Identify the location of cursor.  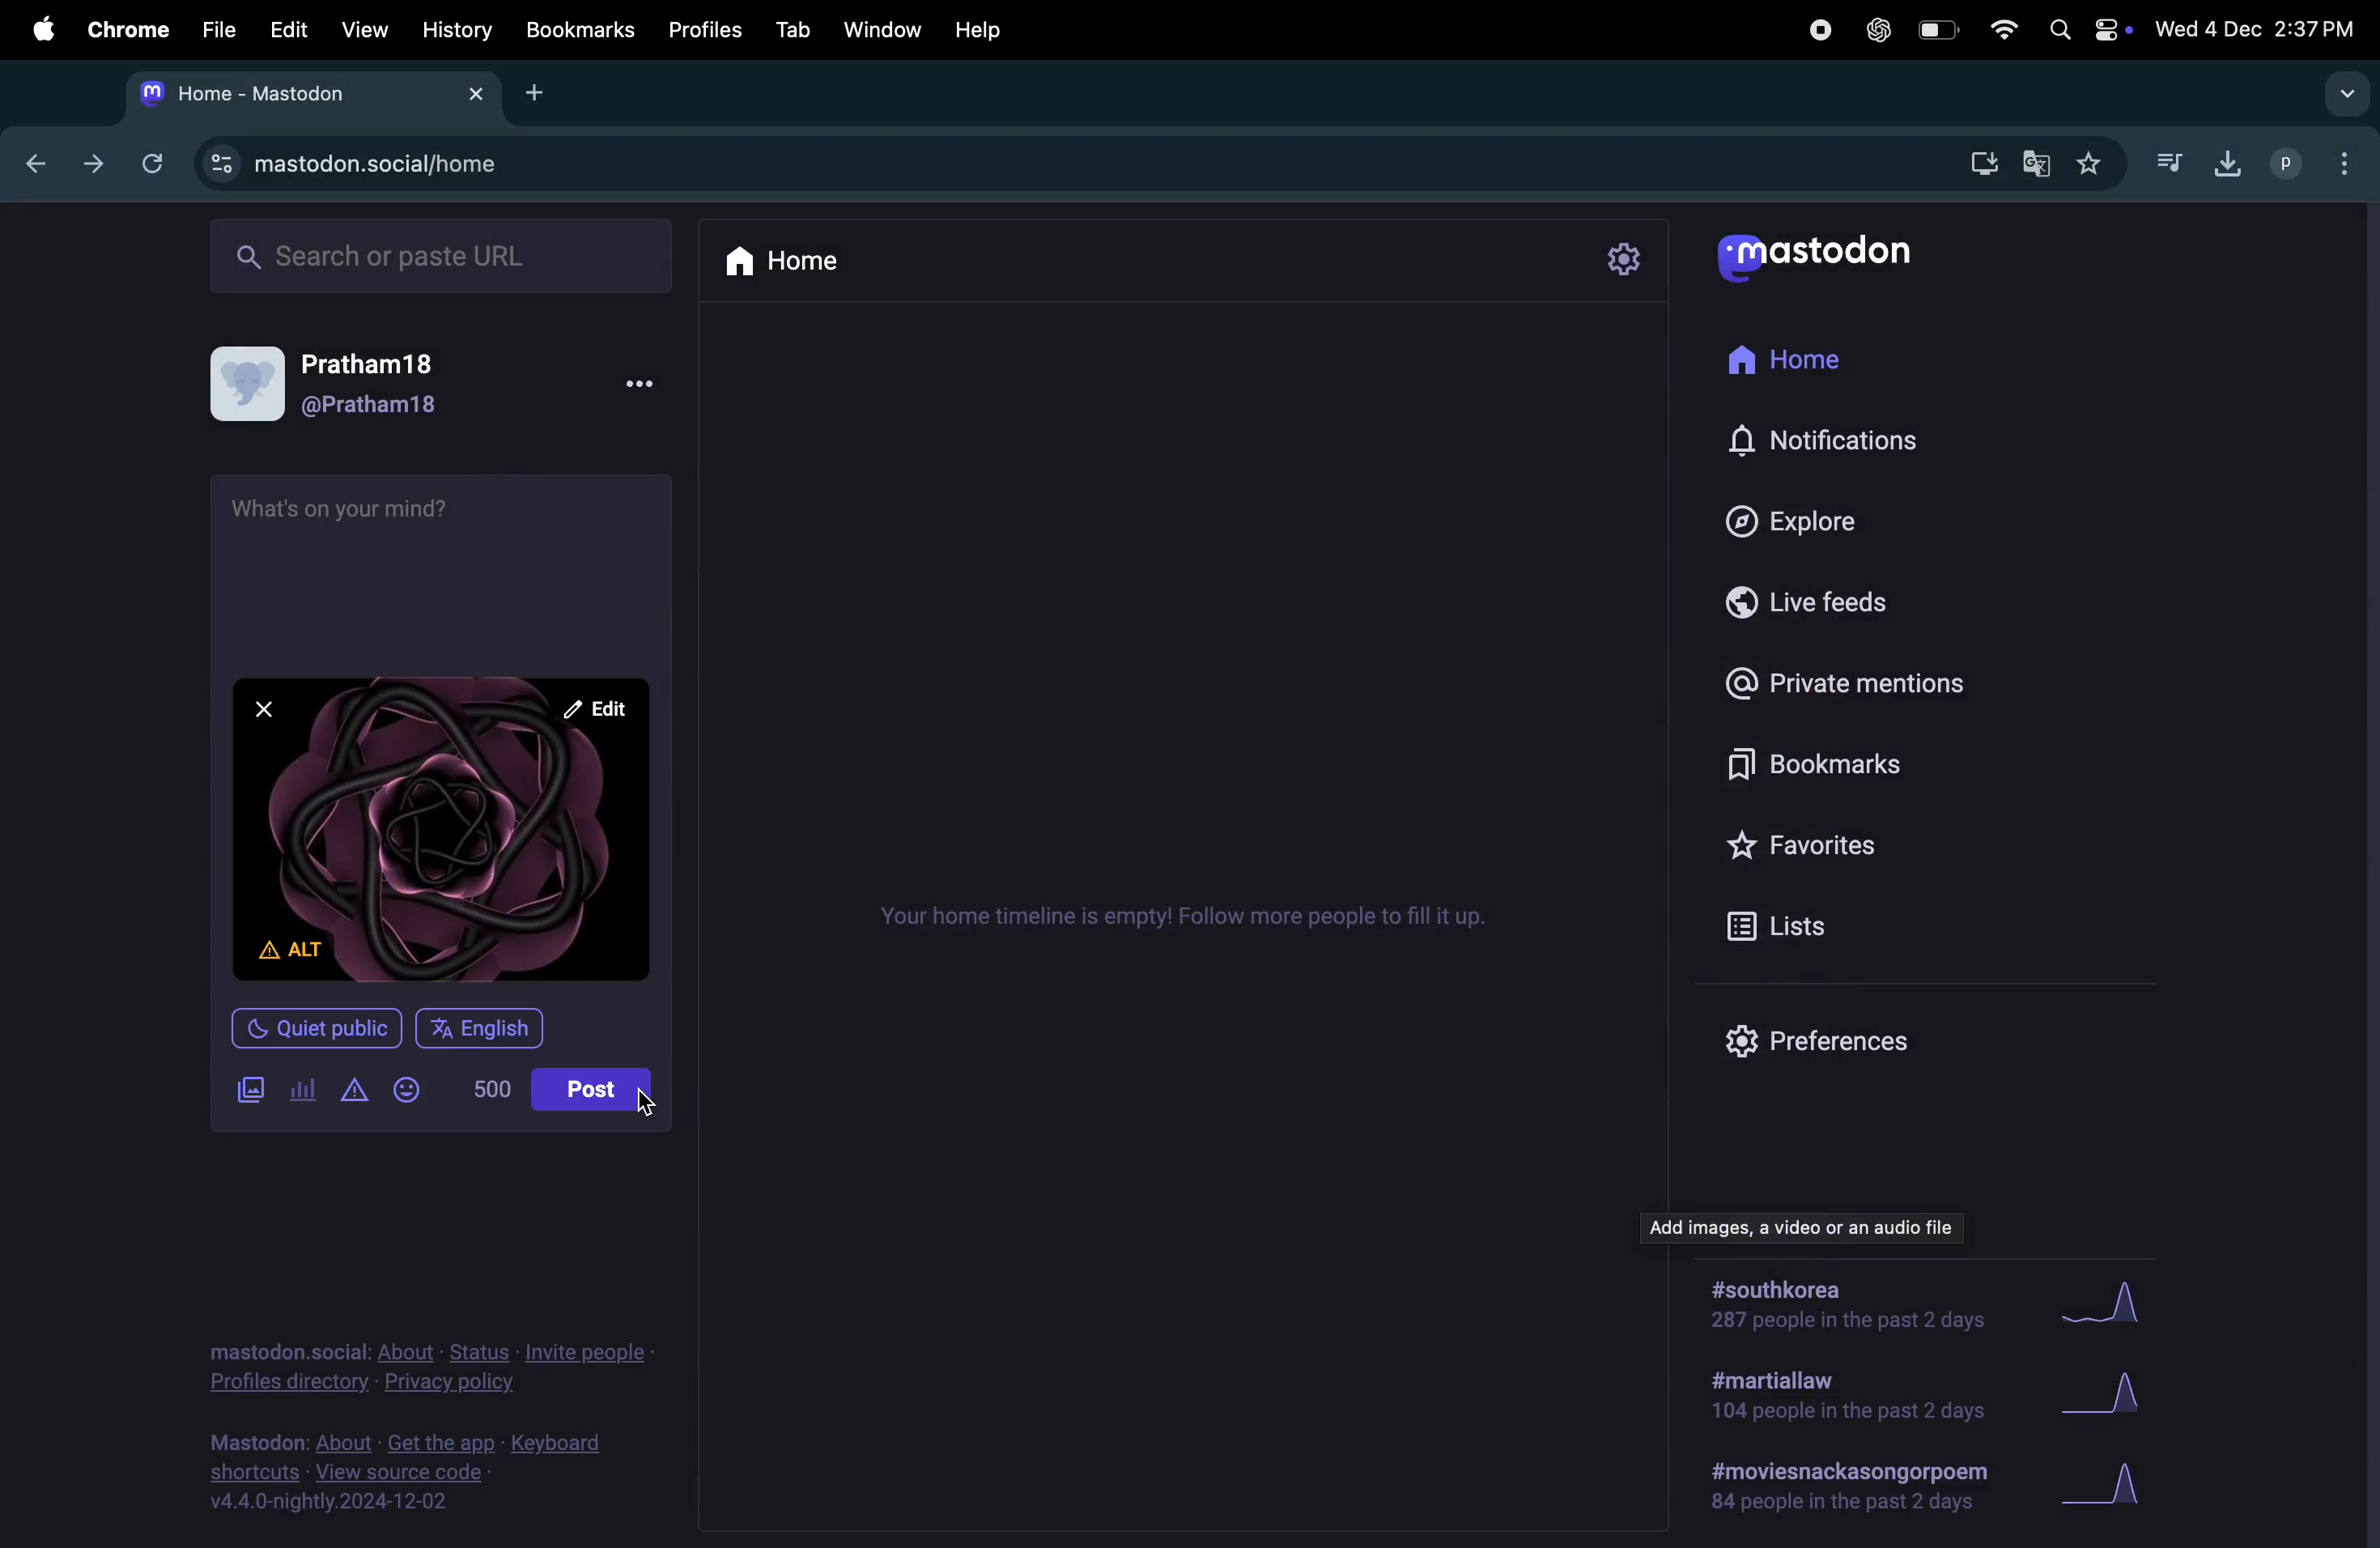
(645, 1104).